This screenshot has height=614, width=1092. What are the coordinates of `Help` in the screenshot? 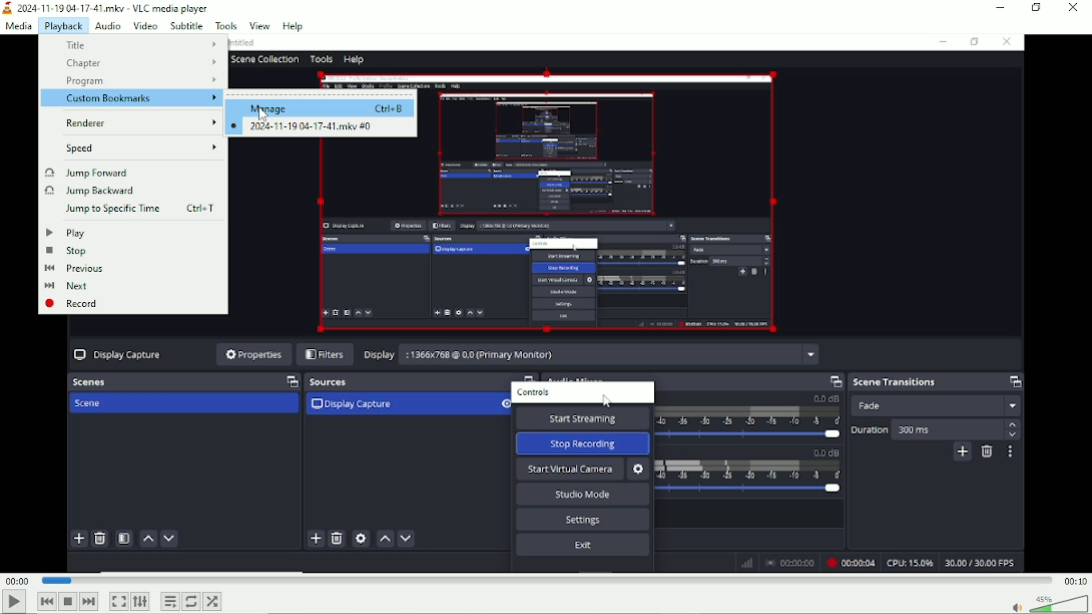 It's located at (293, 26).